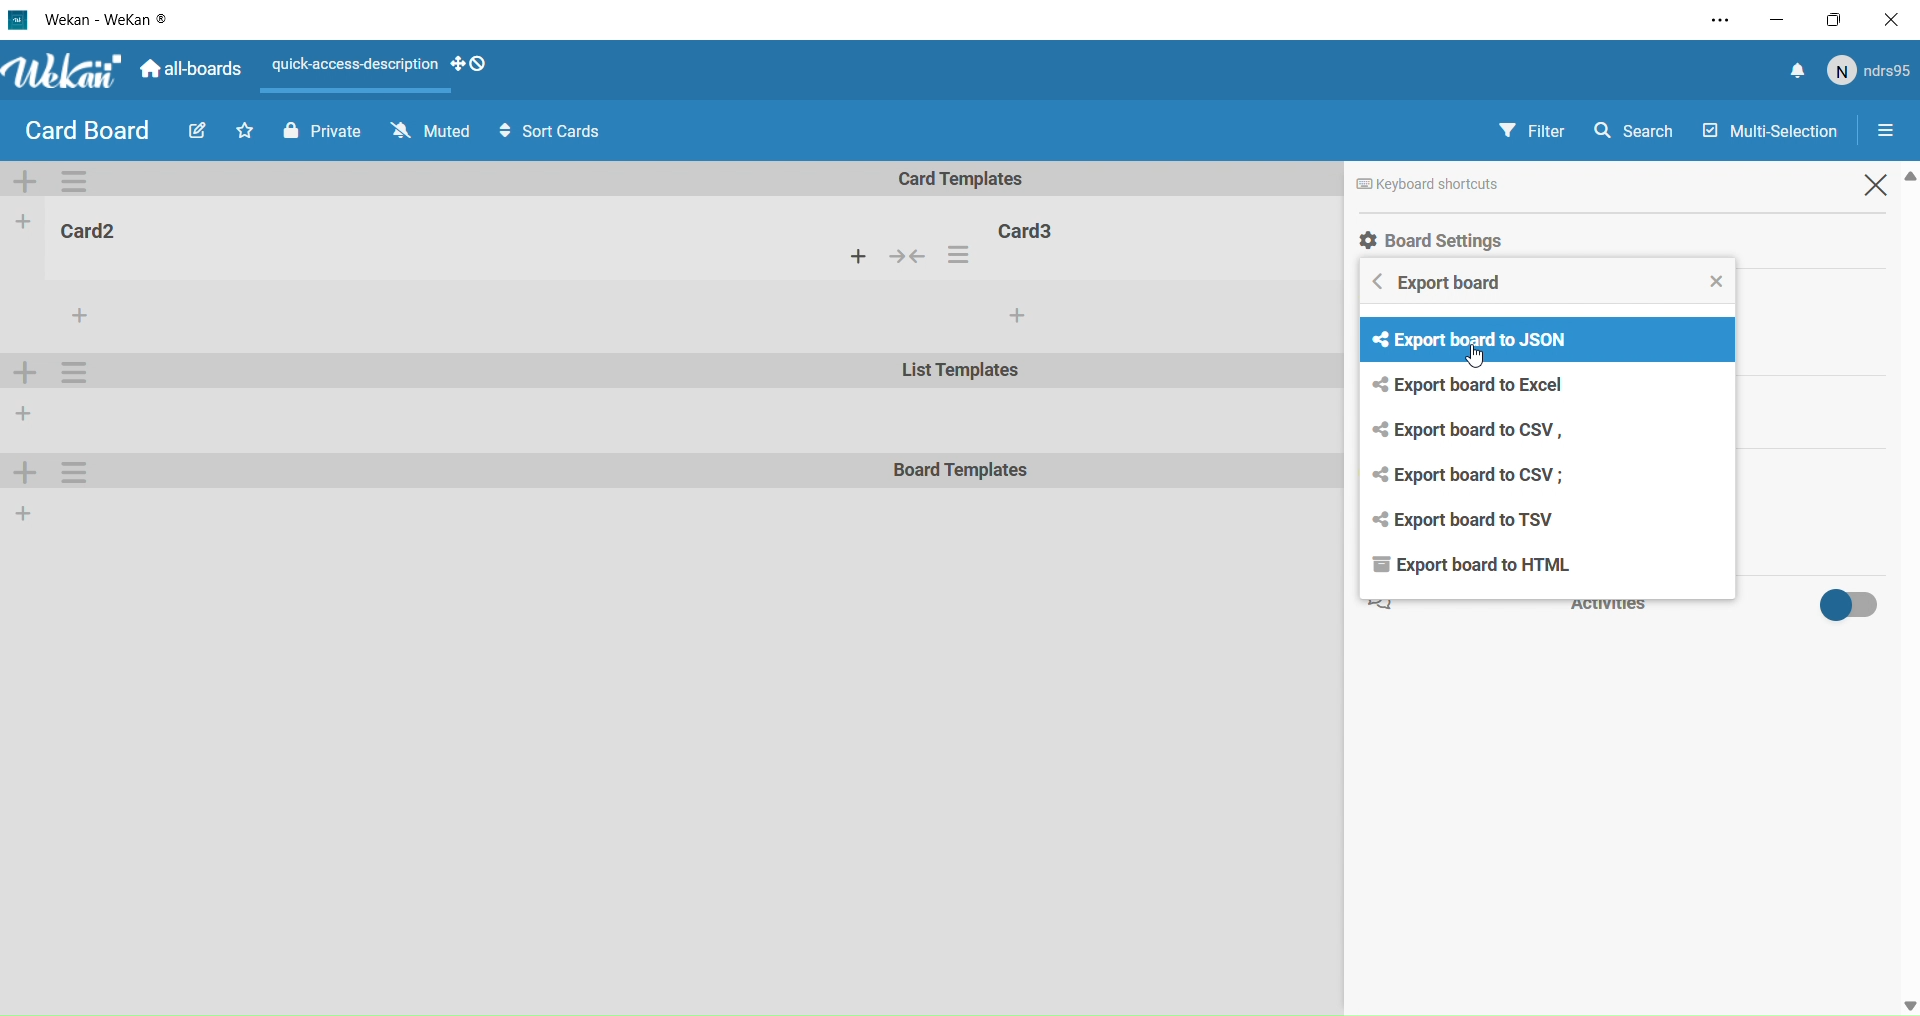  I want to click on , so click(1797, 74).